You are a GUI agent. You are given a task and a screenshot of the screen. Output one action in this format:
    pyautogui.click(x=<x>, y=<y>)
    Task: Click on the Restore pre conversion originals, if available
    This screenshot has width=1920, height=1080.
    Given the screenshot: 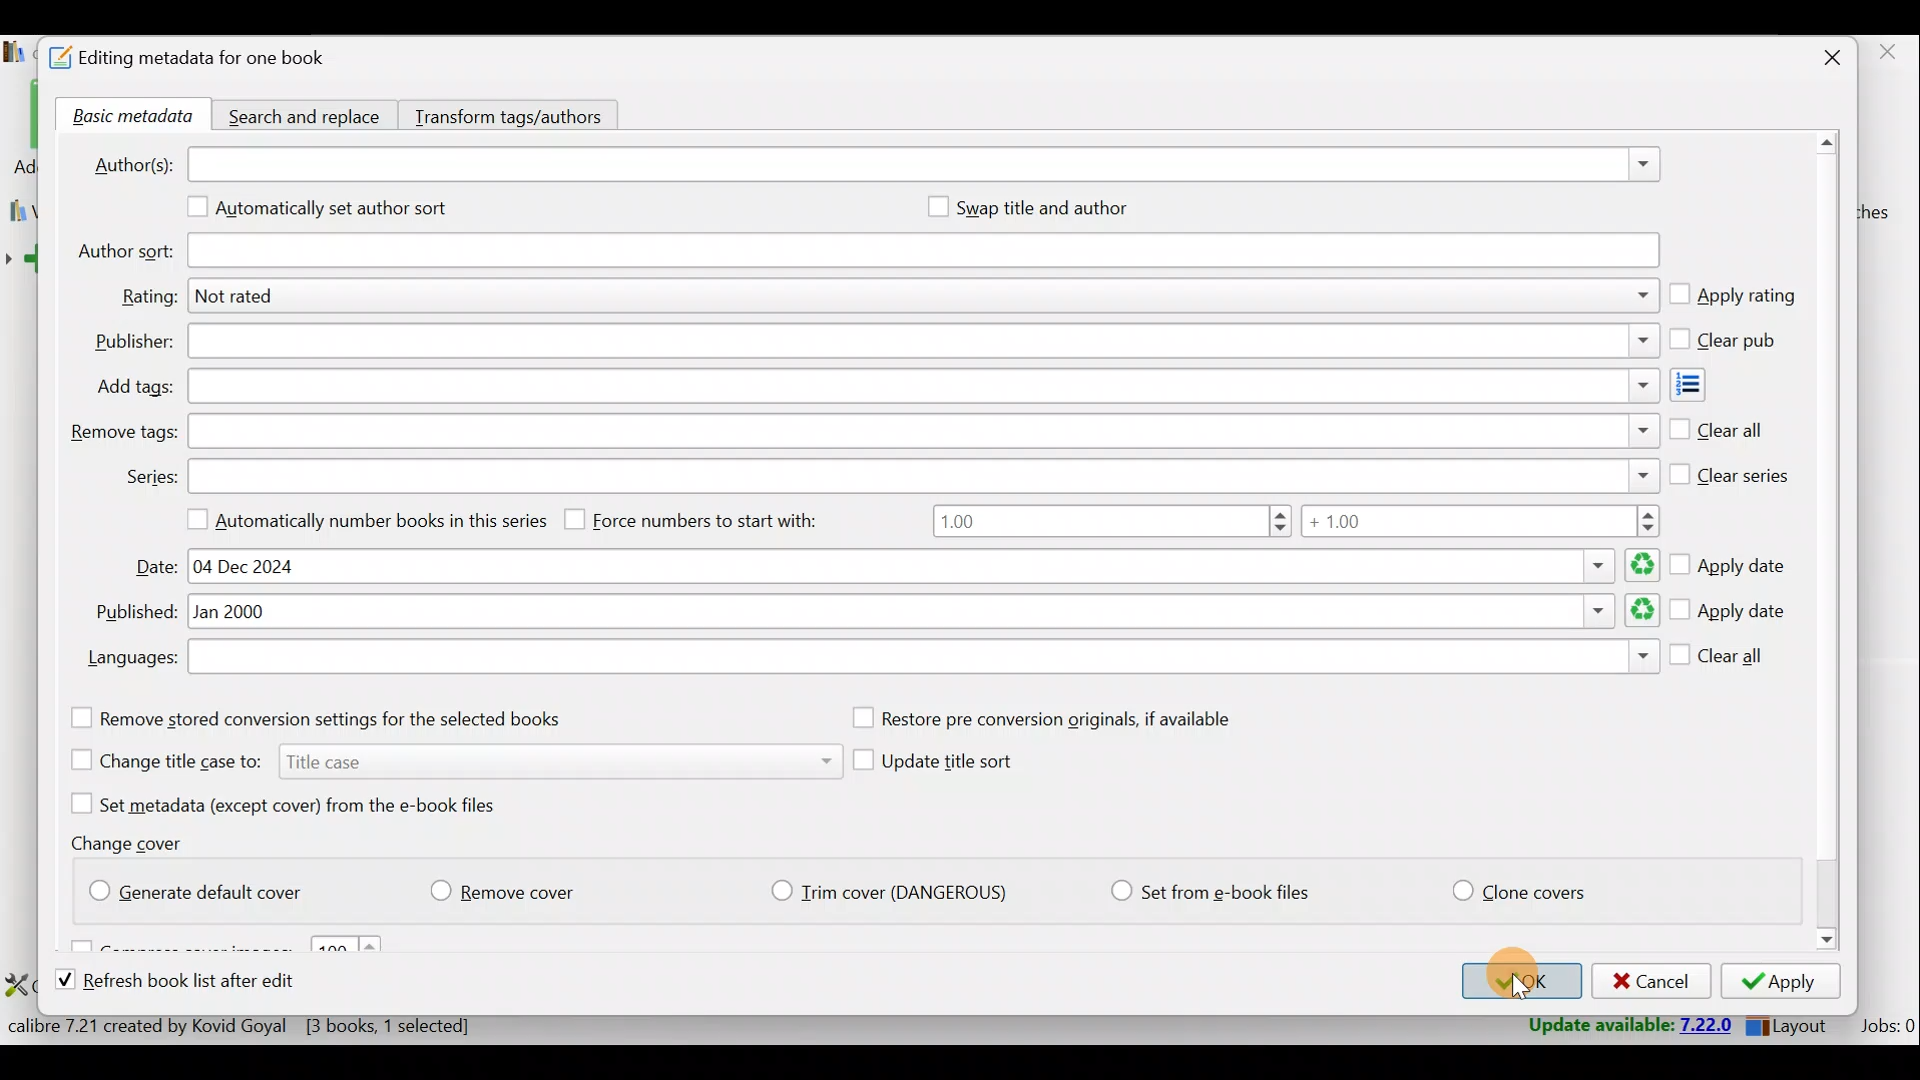 What is the action you would take?
    pyautogui.click(x=1063, y=719)
    